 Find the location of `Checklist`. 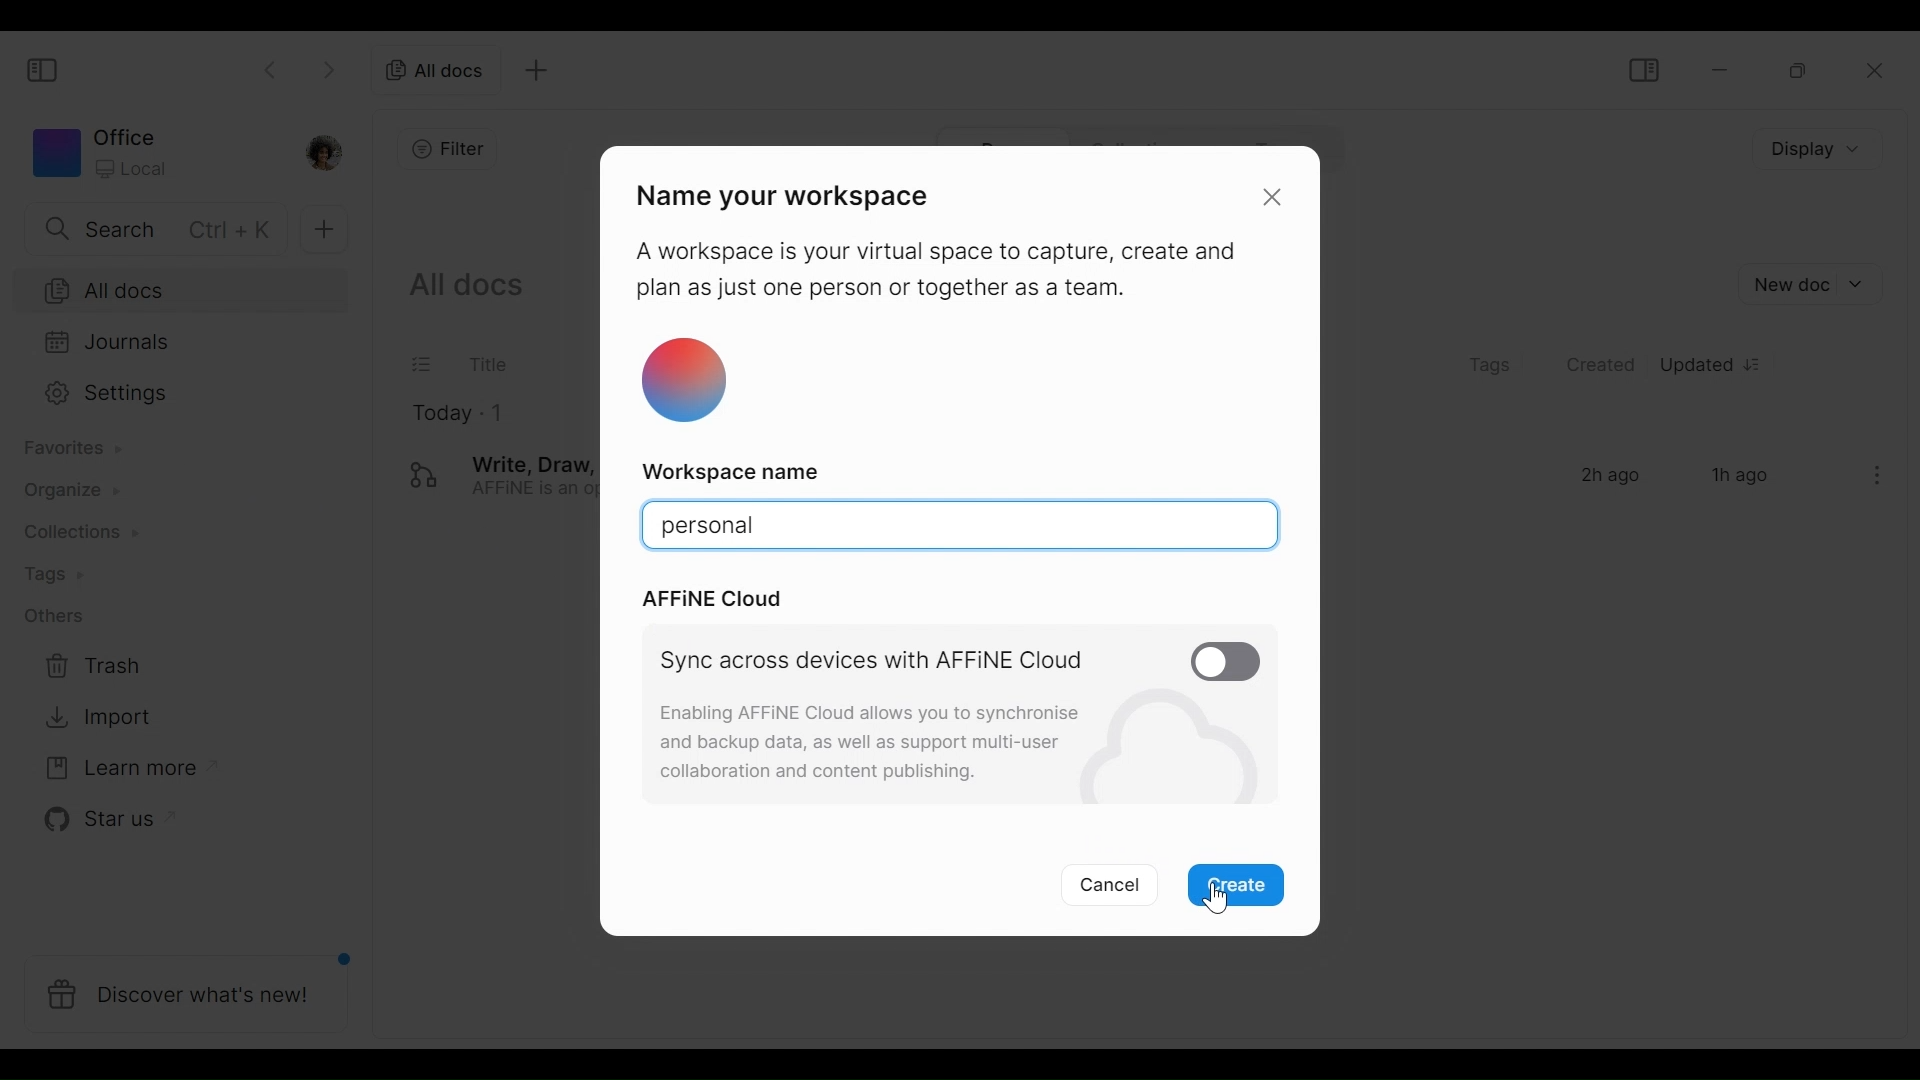

Checklist is located at coordinates (423, 364).